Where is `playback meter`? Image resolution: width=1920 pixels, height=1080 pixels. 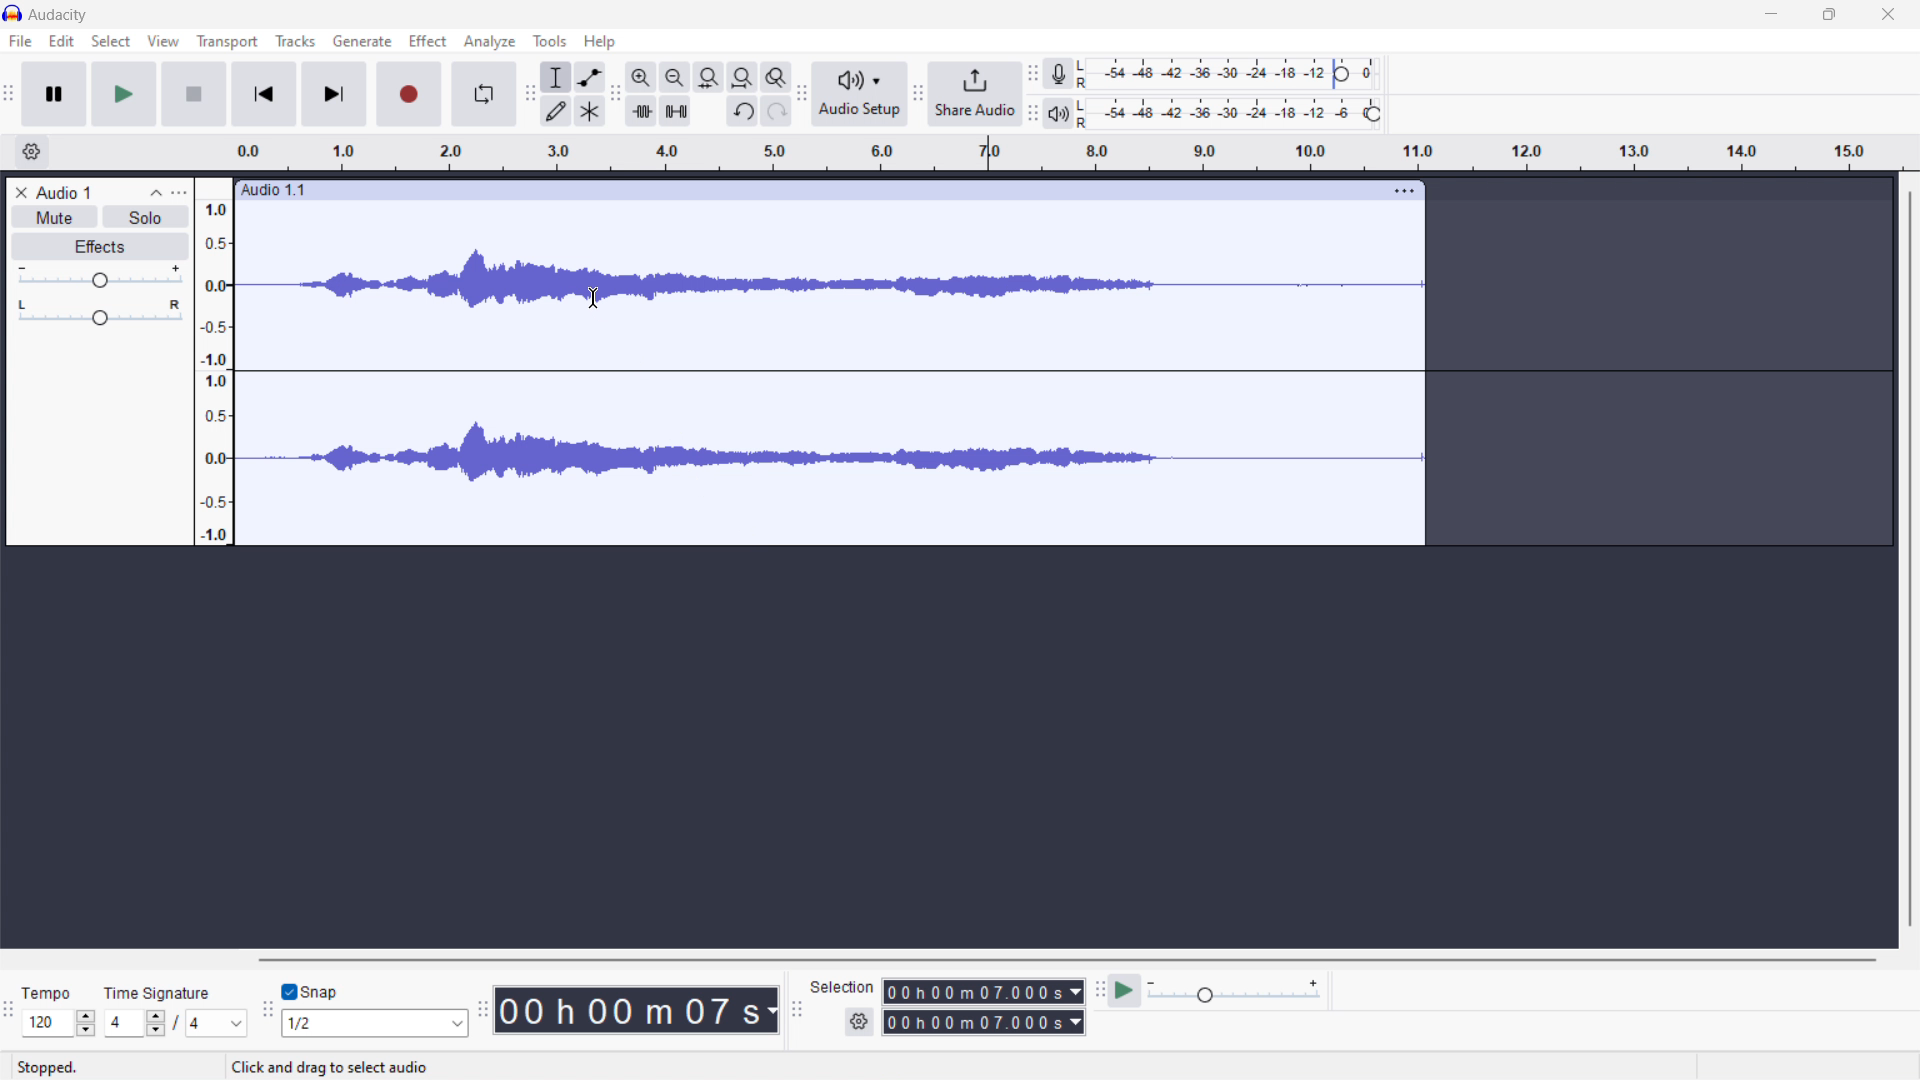
playback meter is located at coordinates (1060, 113).